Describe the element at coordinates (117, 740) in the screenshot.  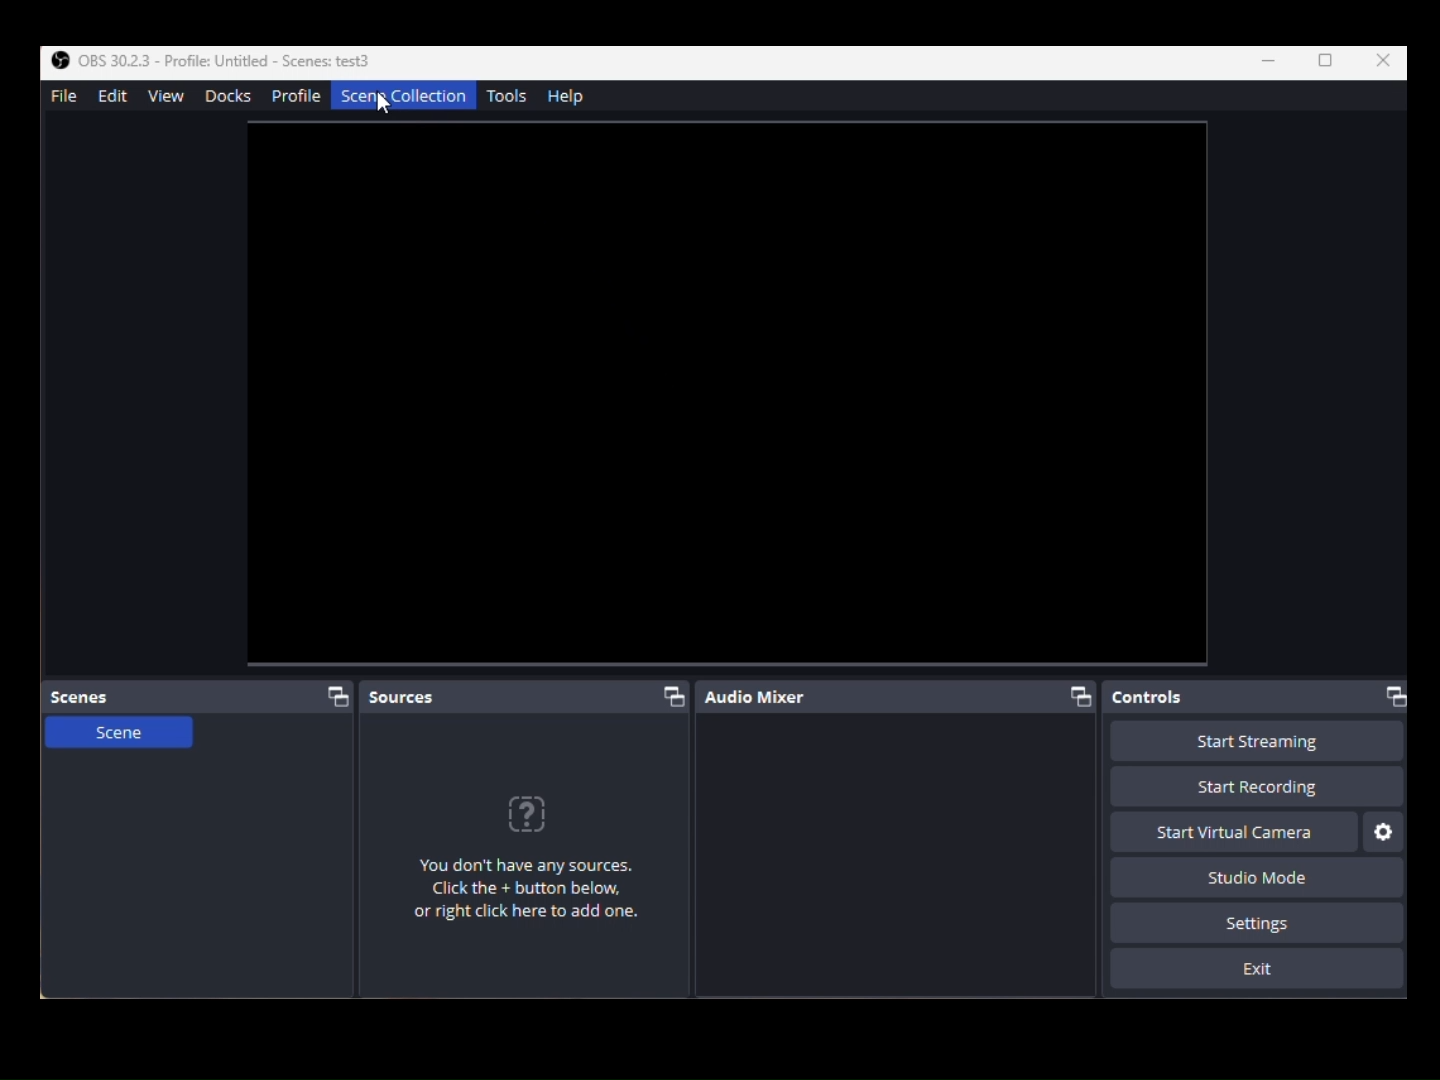
I see `Scene` at that location.